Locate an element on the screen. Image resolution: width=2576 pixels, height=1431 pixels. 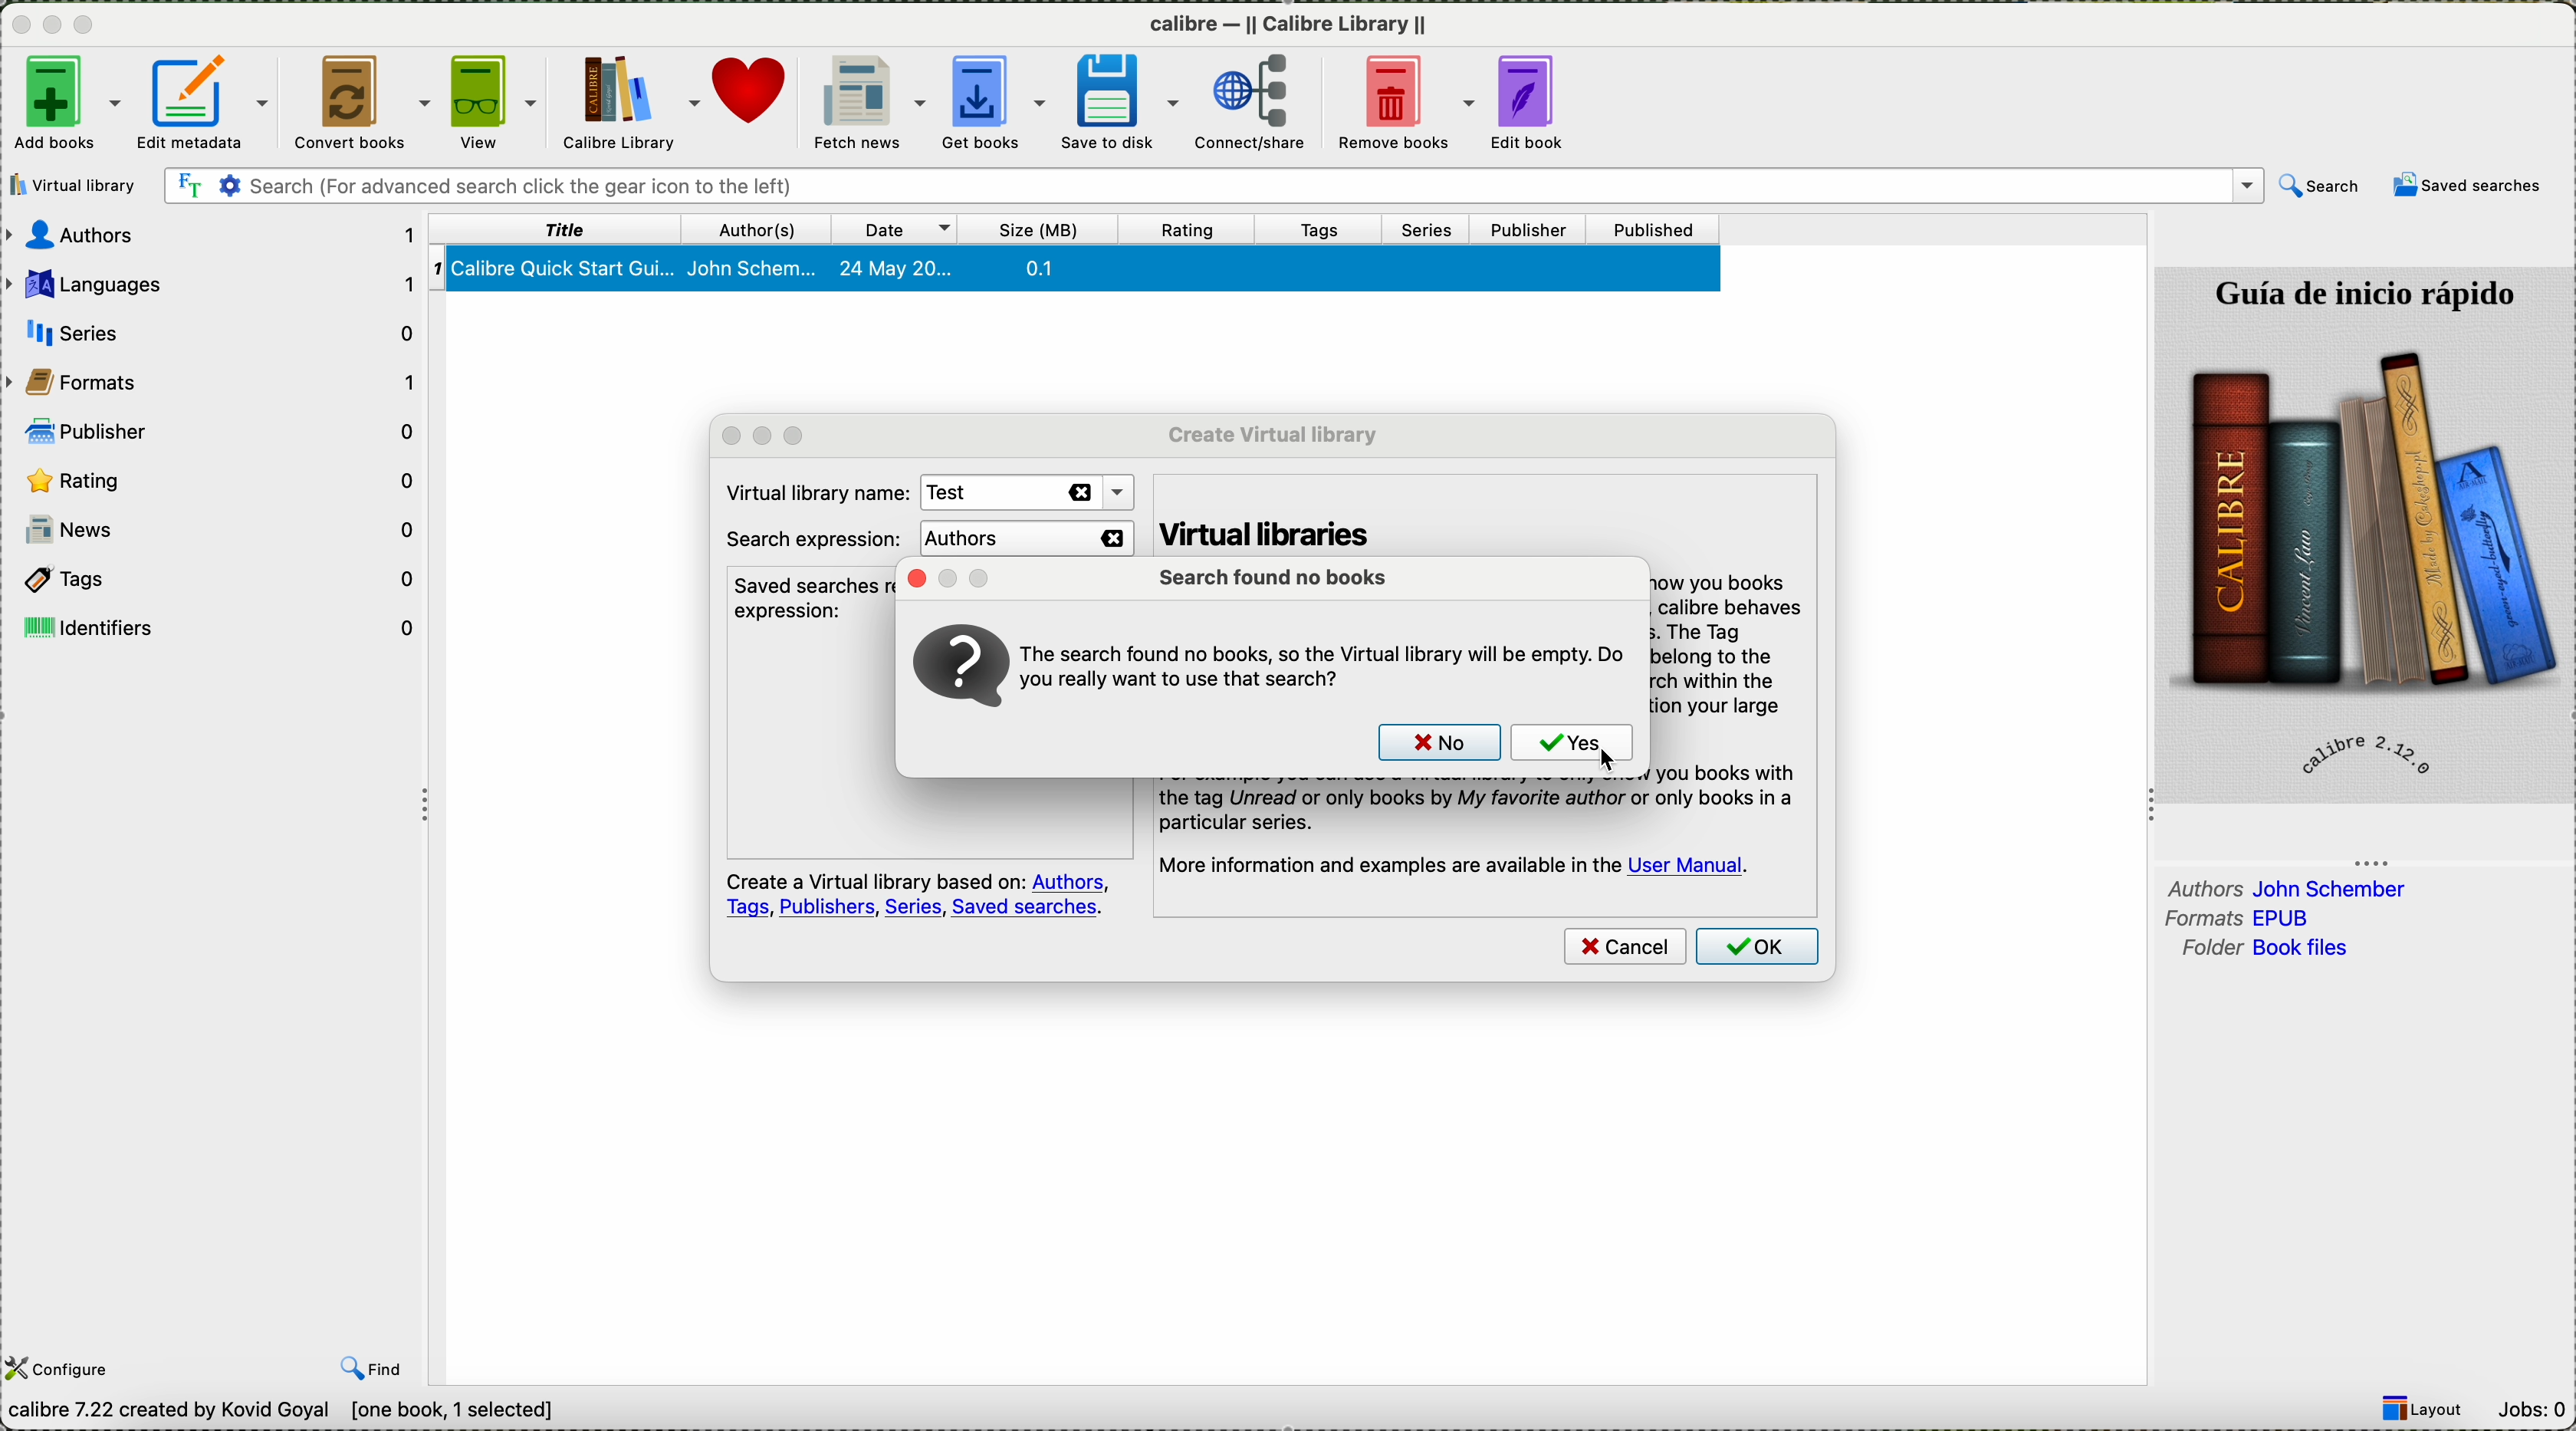
cancel is located at coordinates (1623, 948).